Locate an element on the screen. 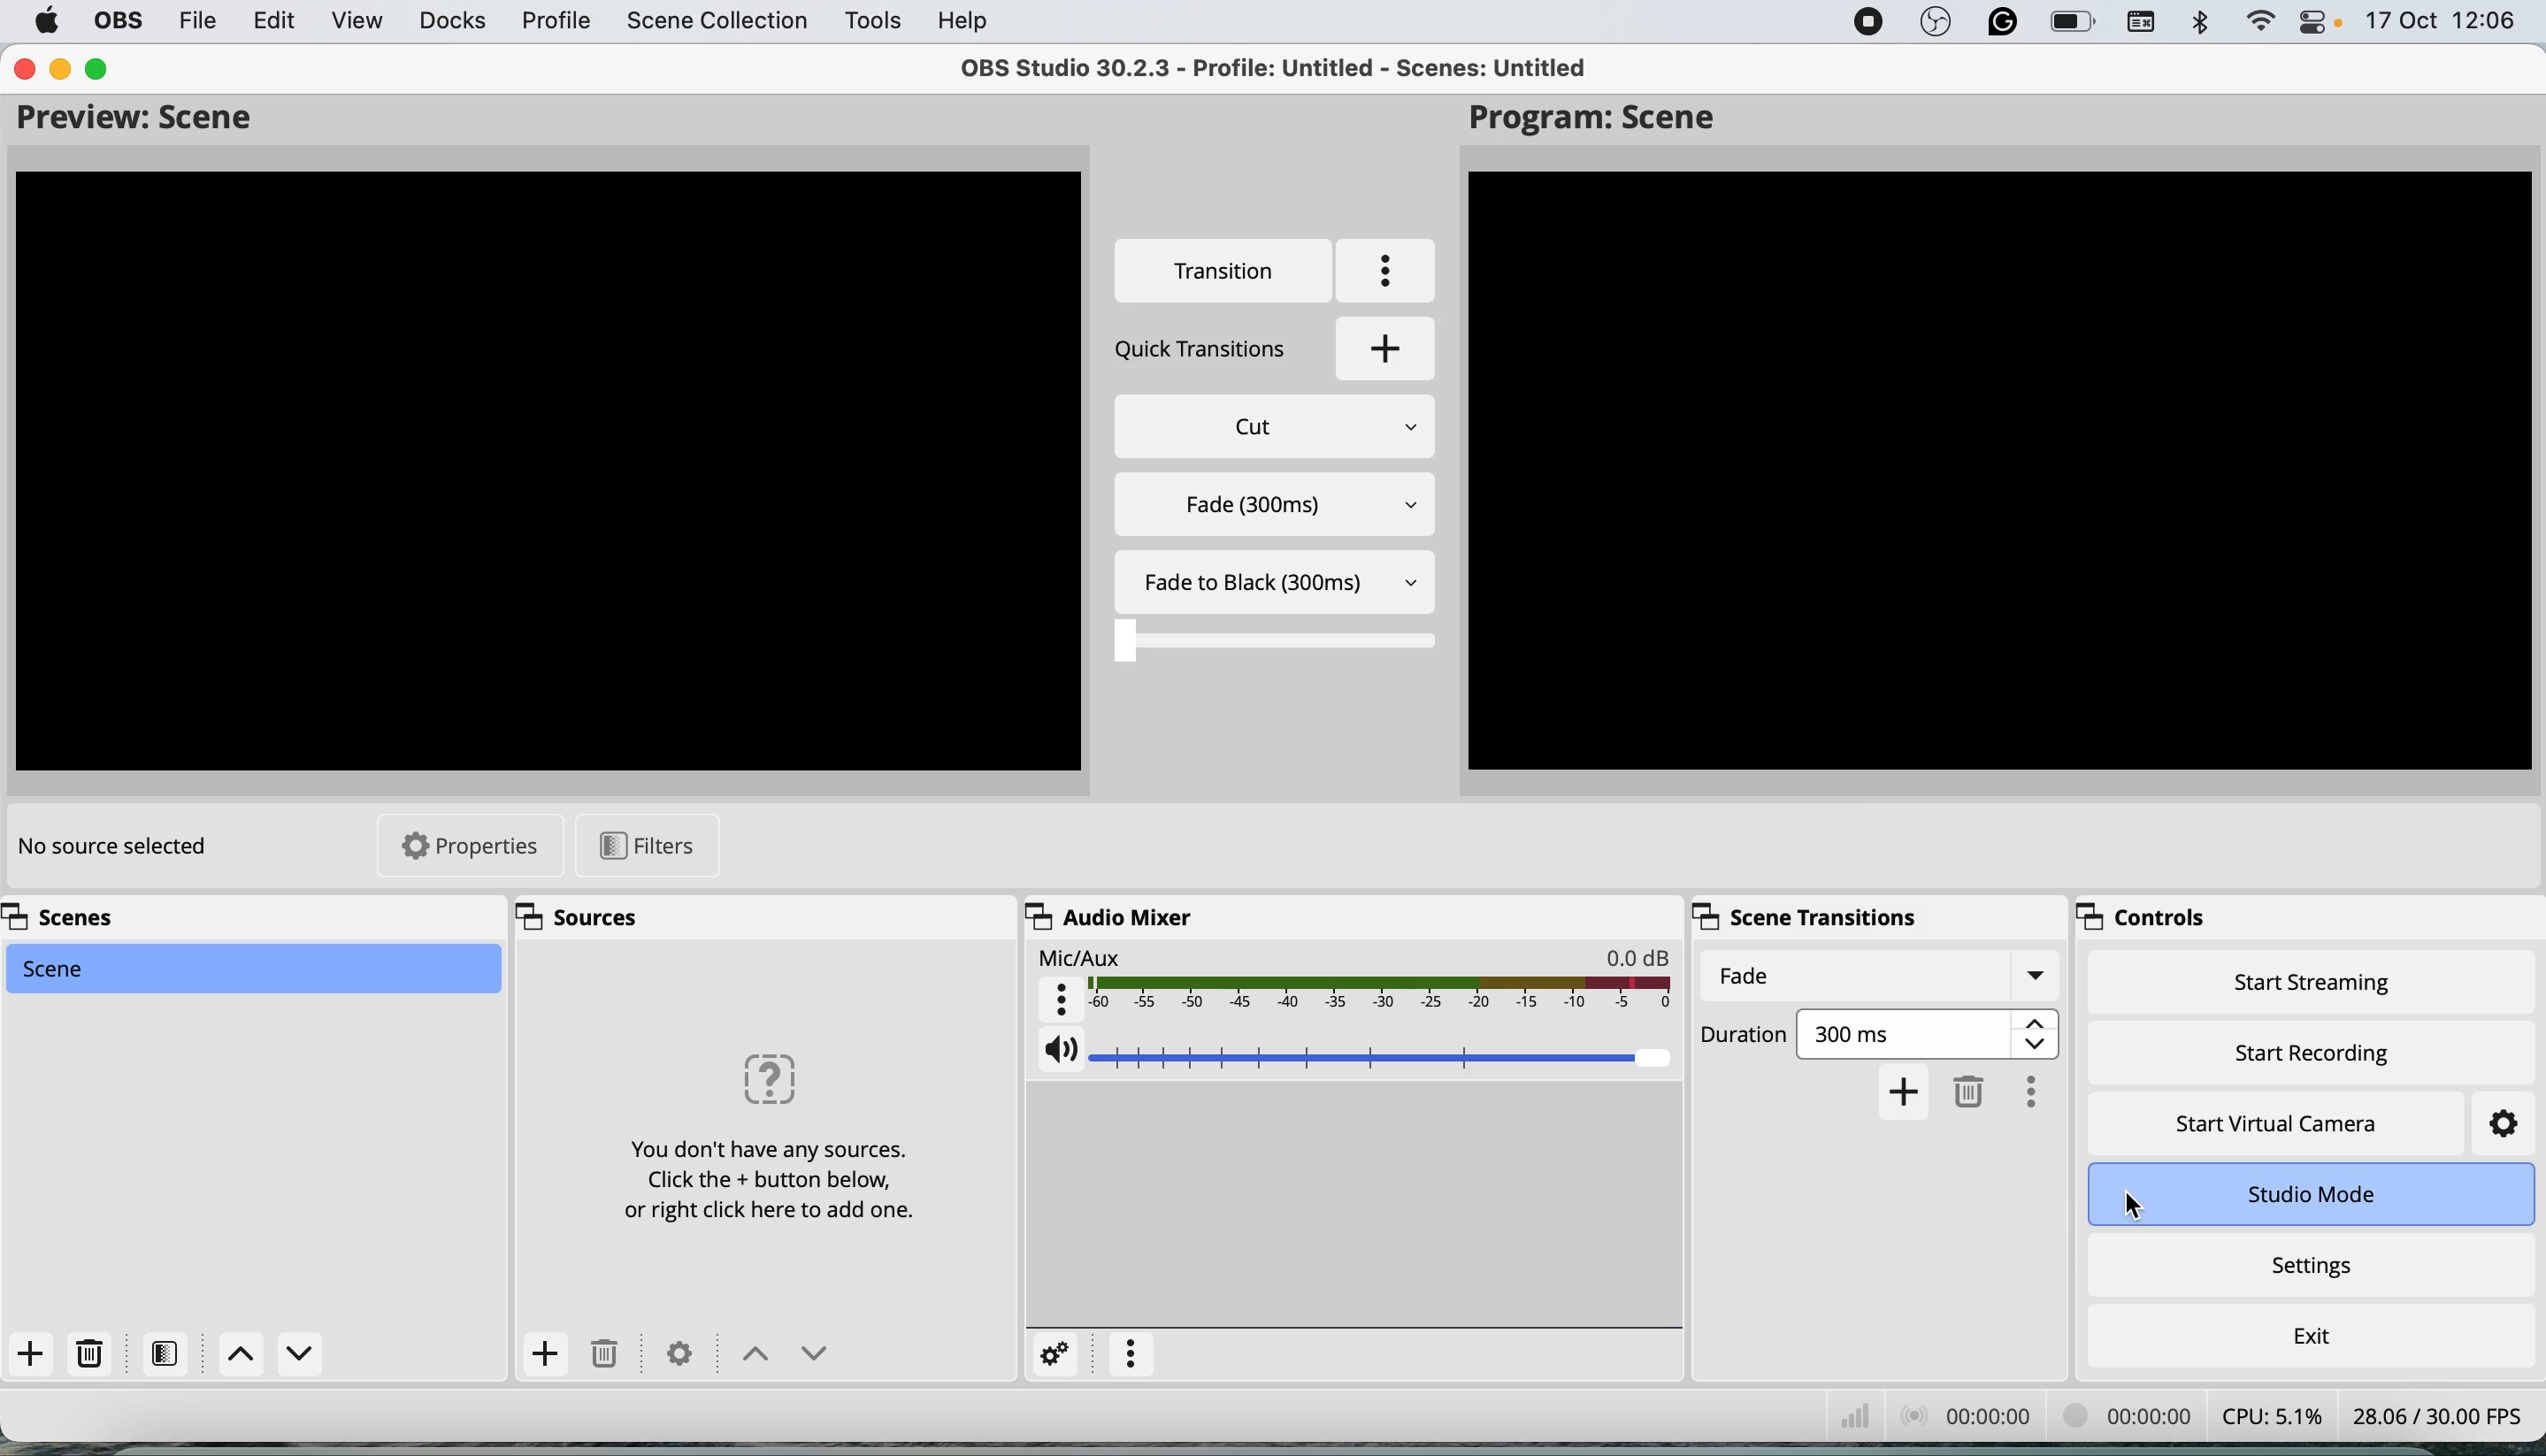 The height and width of the screenshot is (1456, 2546). Preview Screen is located at coordinates (546, 474).